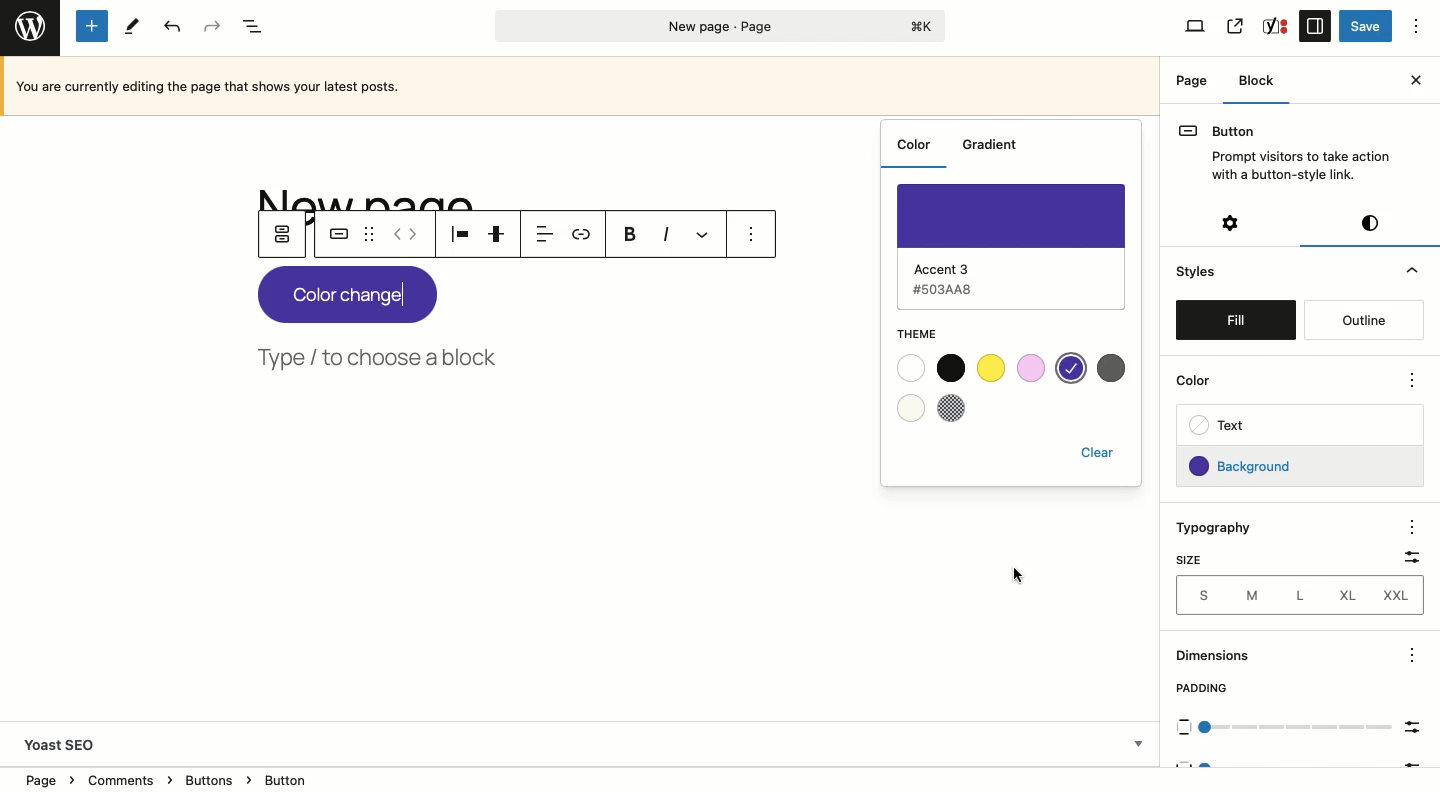 The width and height of the screenshot is (1440, 792). I want to click on Color, so click(1297, 382).